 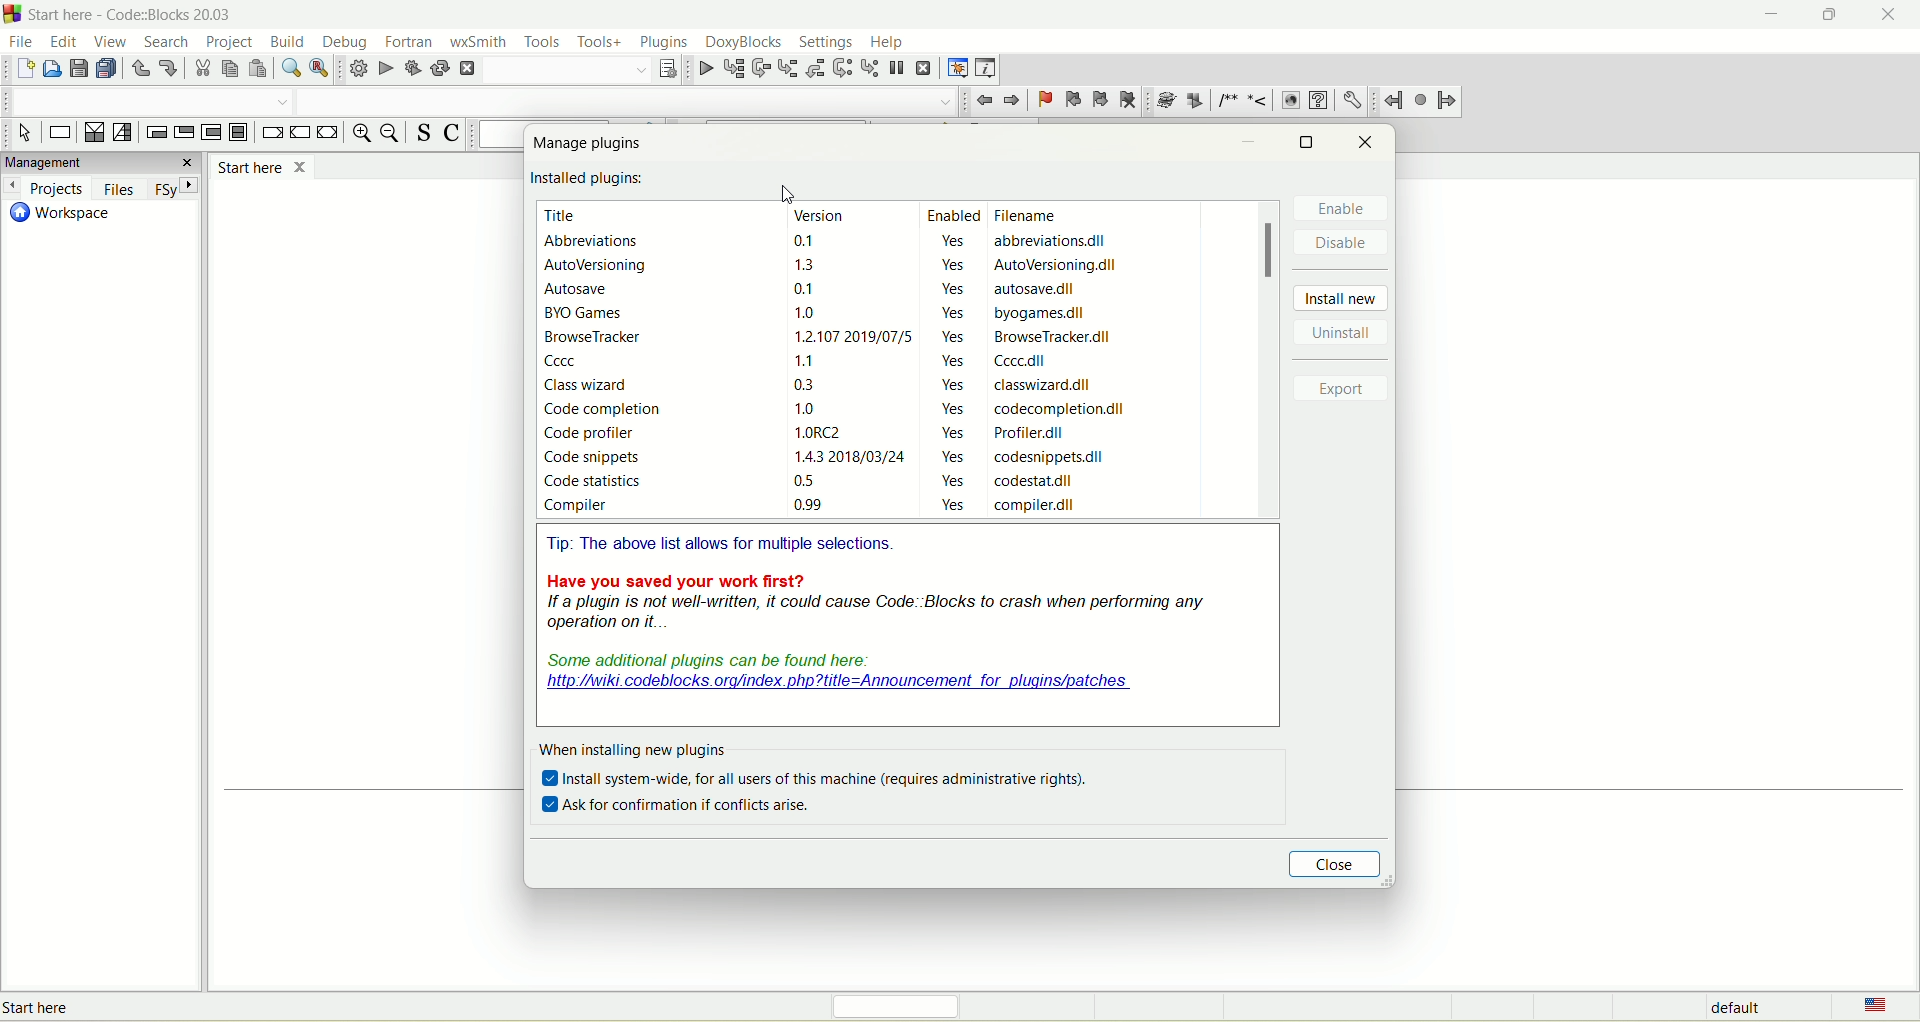 What do you see at coordinates (1351, 98) in the screenshot?
I see `settings` at bounding box center [1351, 98].